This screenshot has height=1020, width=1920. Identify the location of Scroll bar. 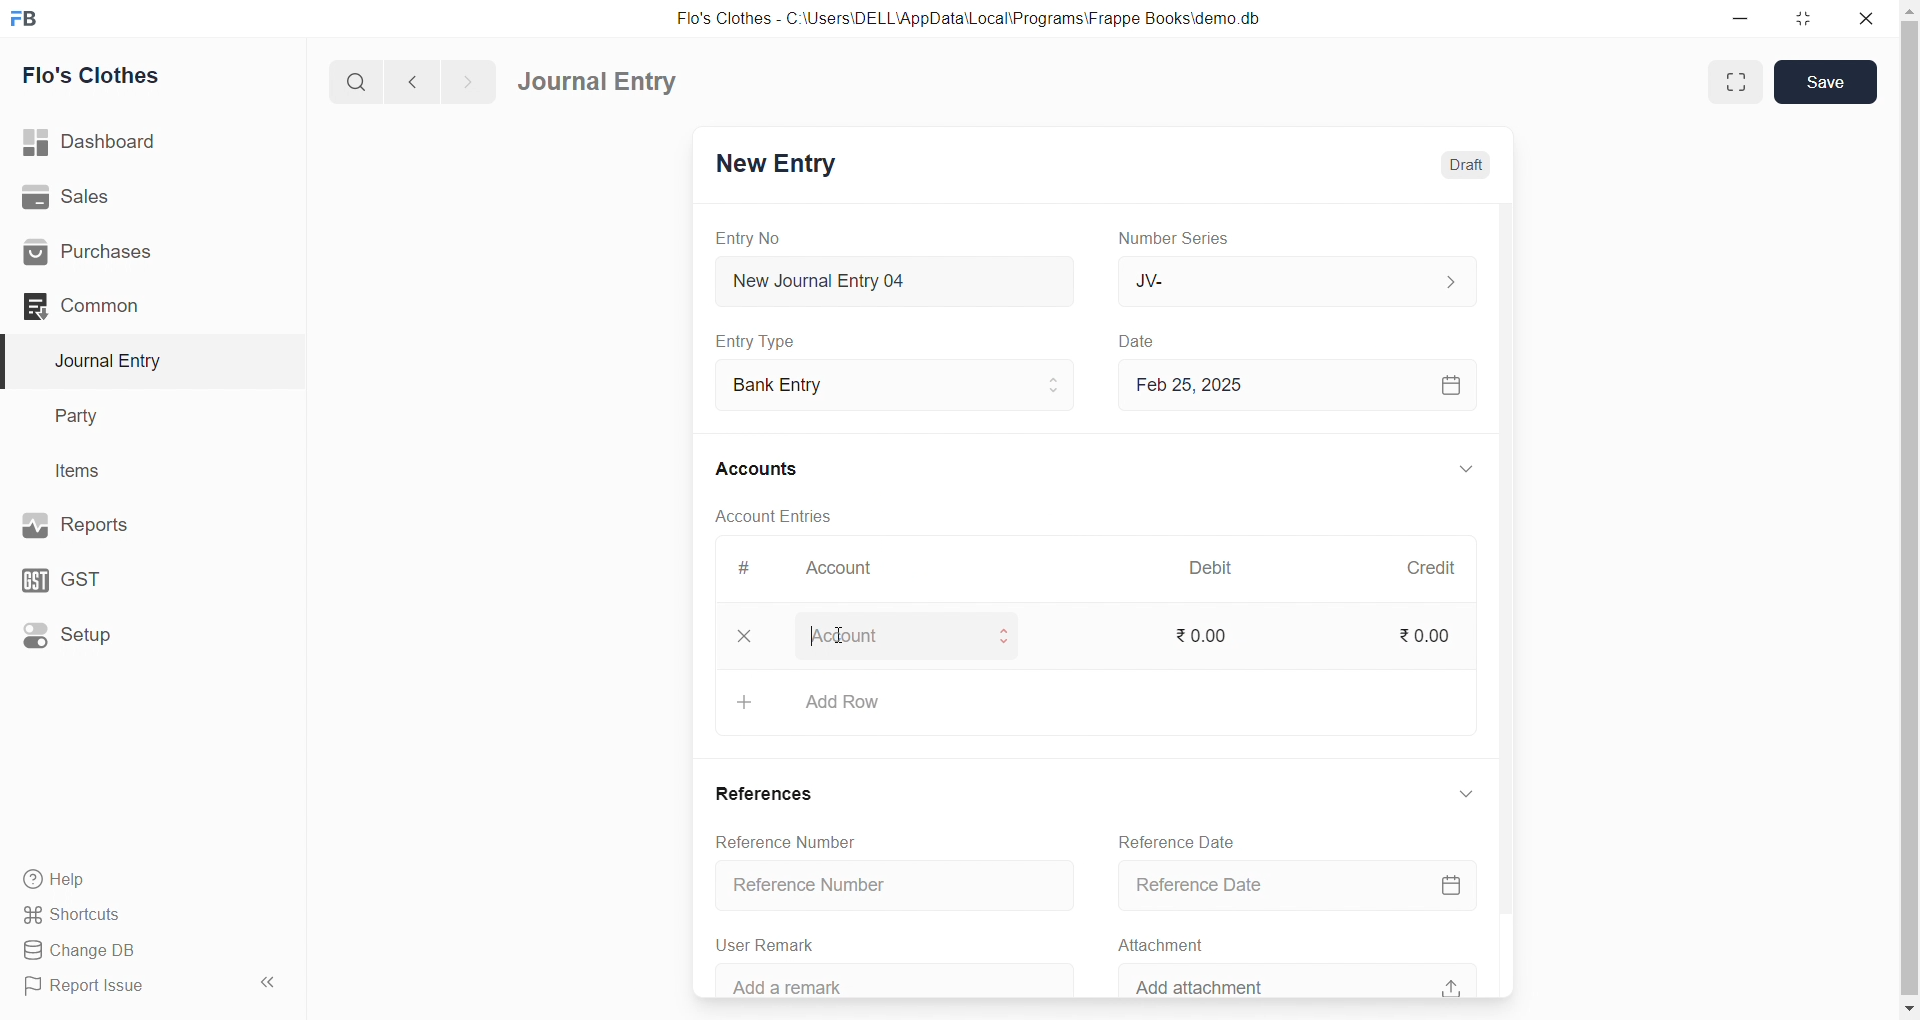
(1513, 599).